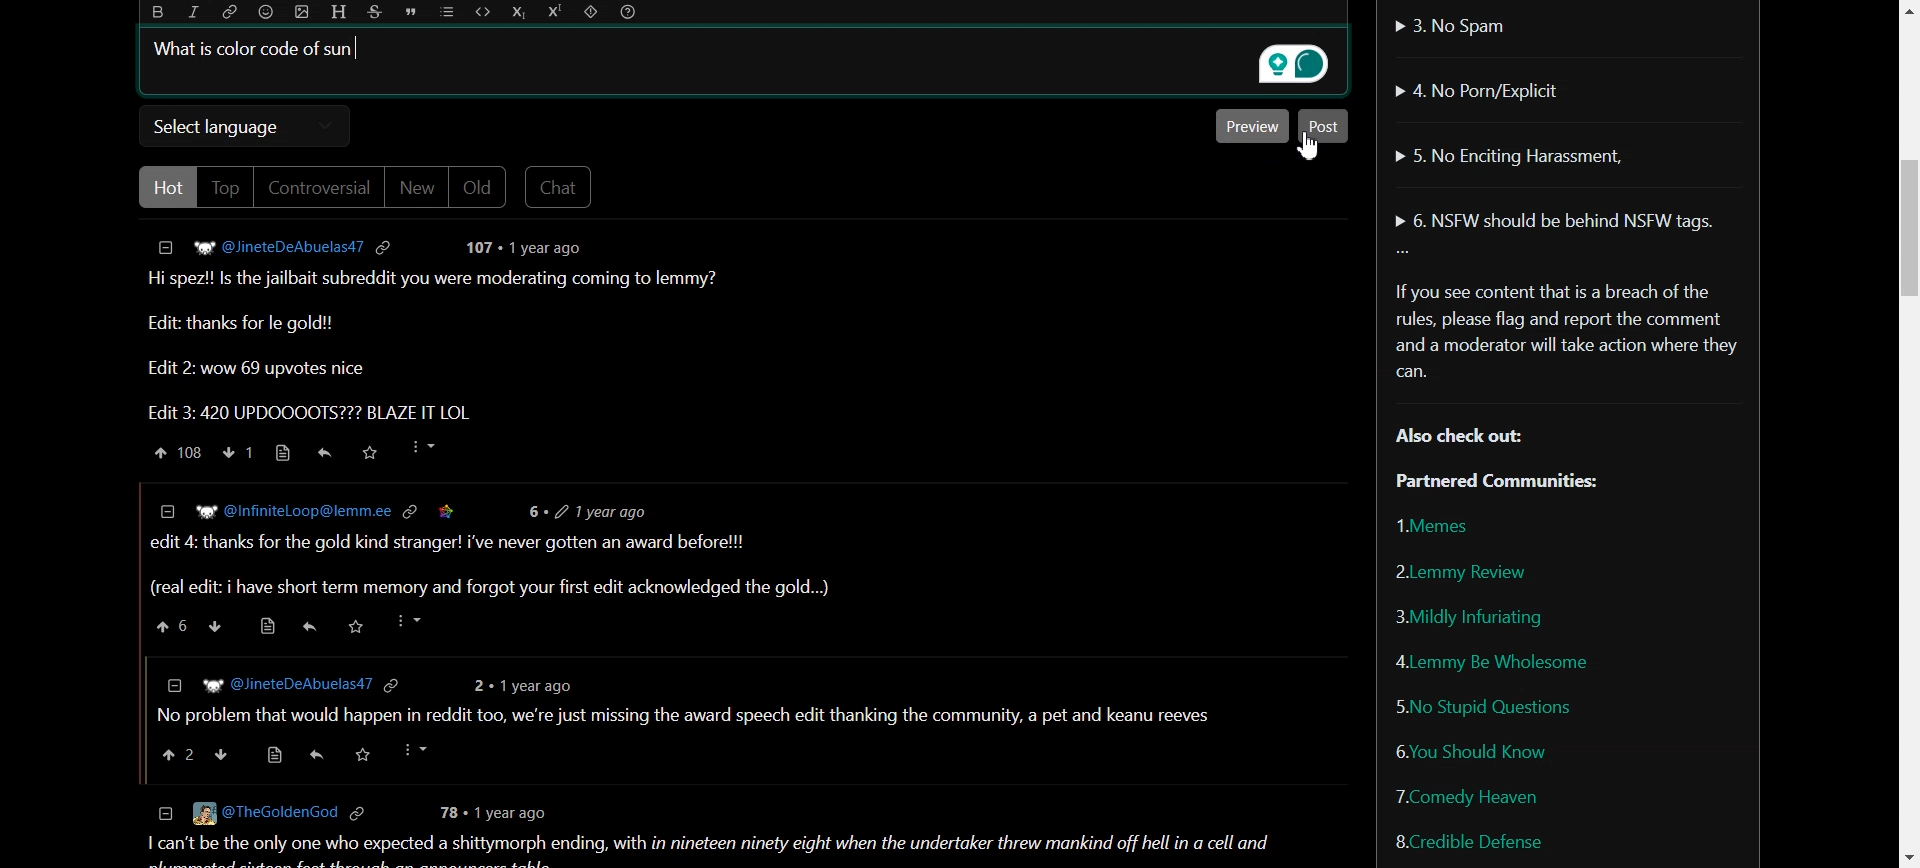 The image size is (1920, 868). I want to click on More, so click(1405, 252).